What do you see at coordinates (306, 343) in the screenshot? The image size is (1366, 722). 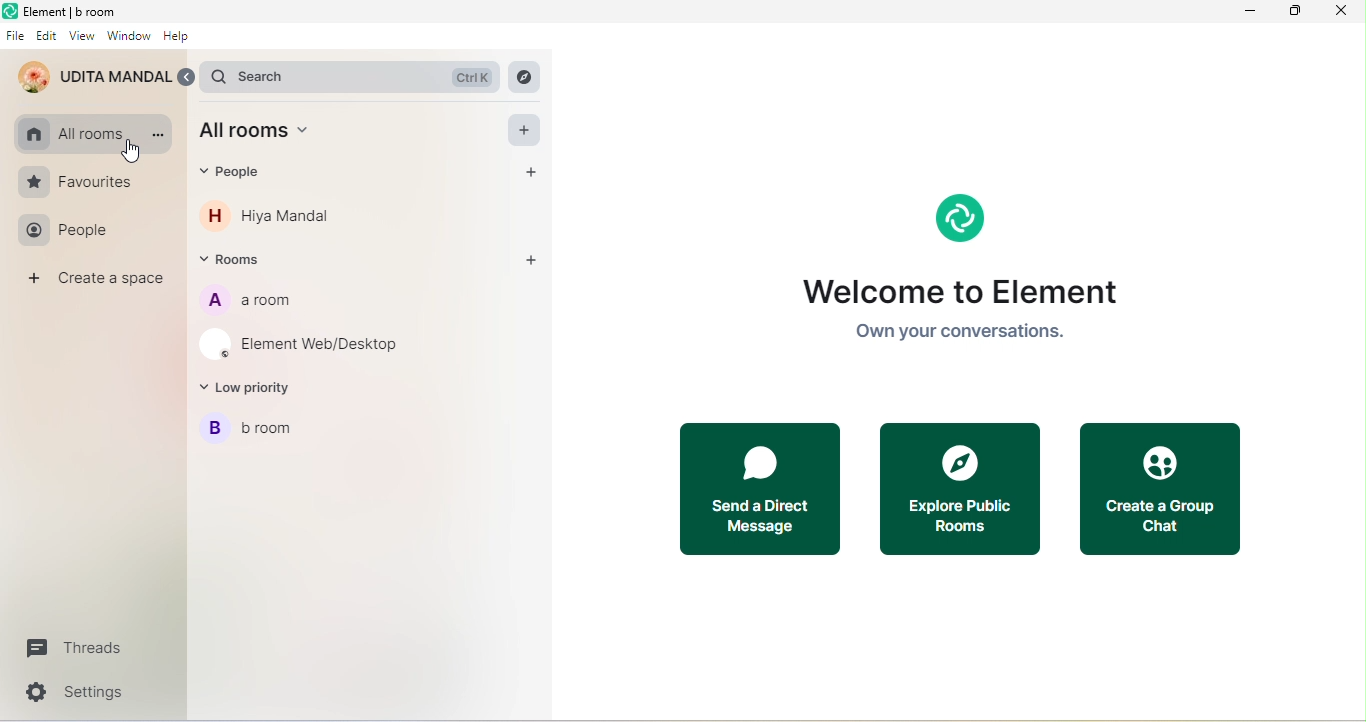 I see `element web/desktop` at bounding box center [306, 343].